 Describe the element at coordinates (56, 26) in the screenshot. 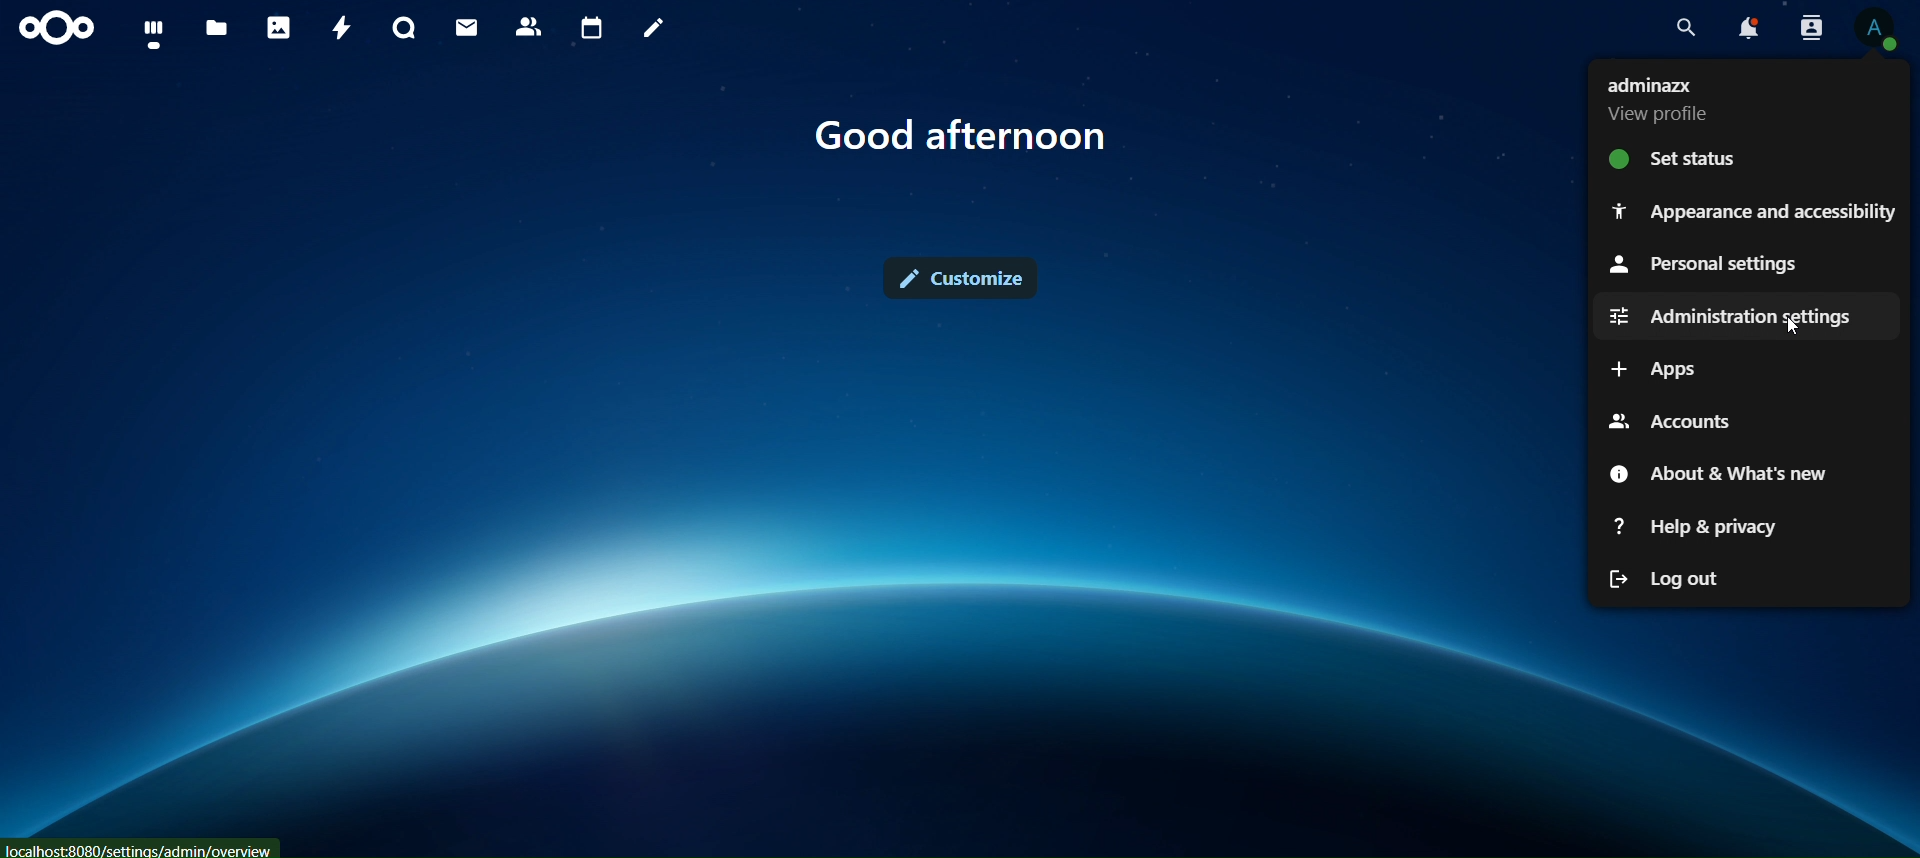

I see `icon` at that location.